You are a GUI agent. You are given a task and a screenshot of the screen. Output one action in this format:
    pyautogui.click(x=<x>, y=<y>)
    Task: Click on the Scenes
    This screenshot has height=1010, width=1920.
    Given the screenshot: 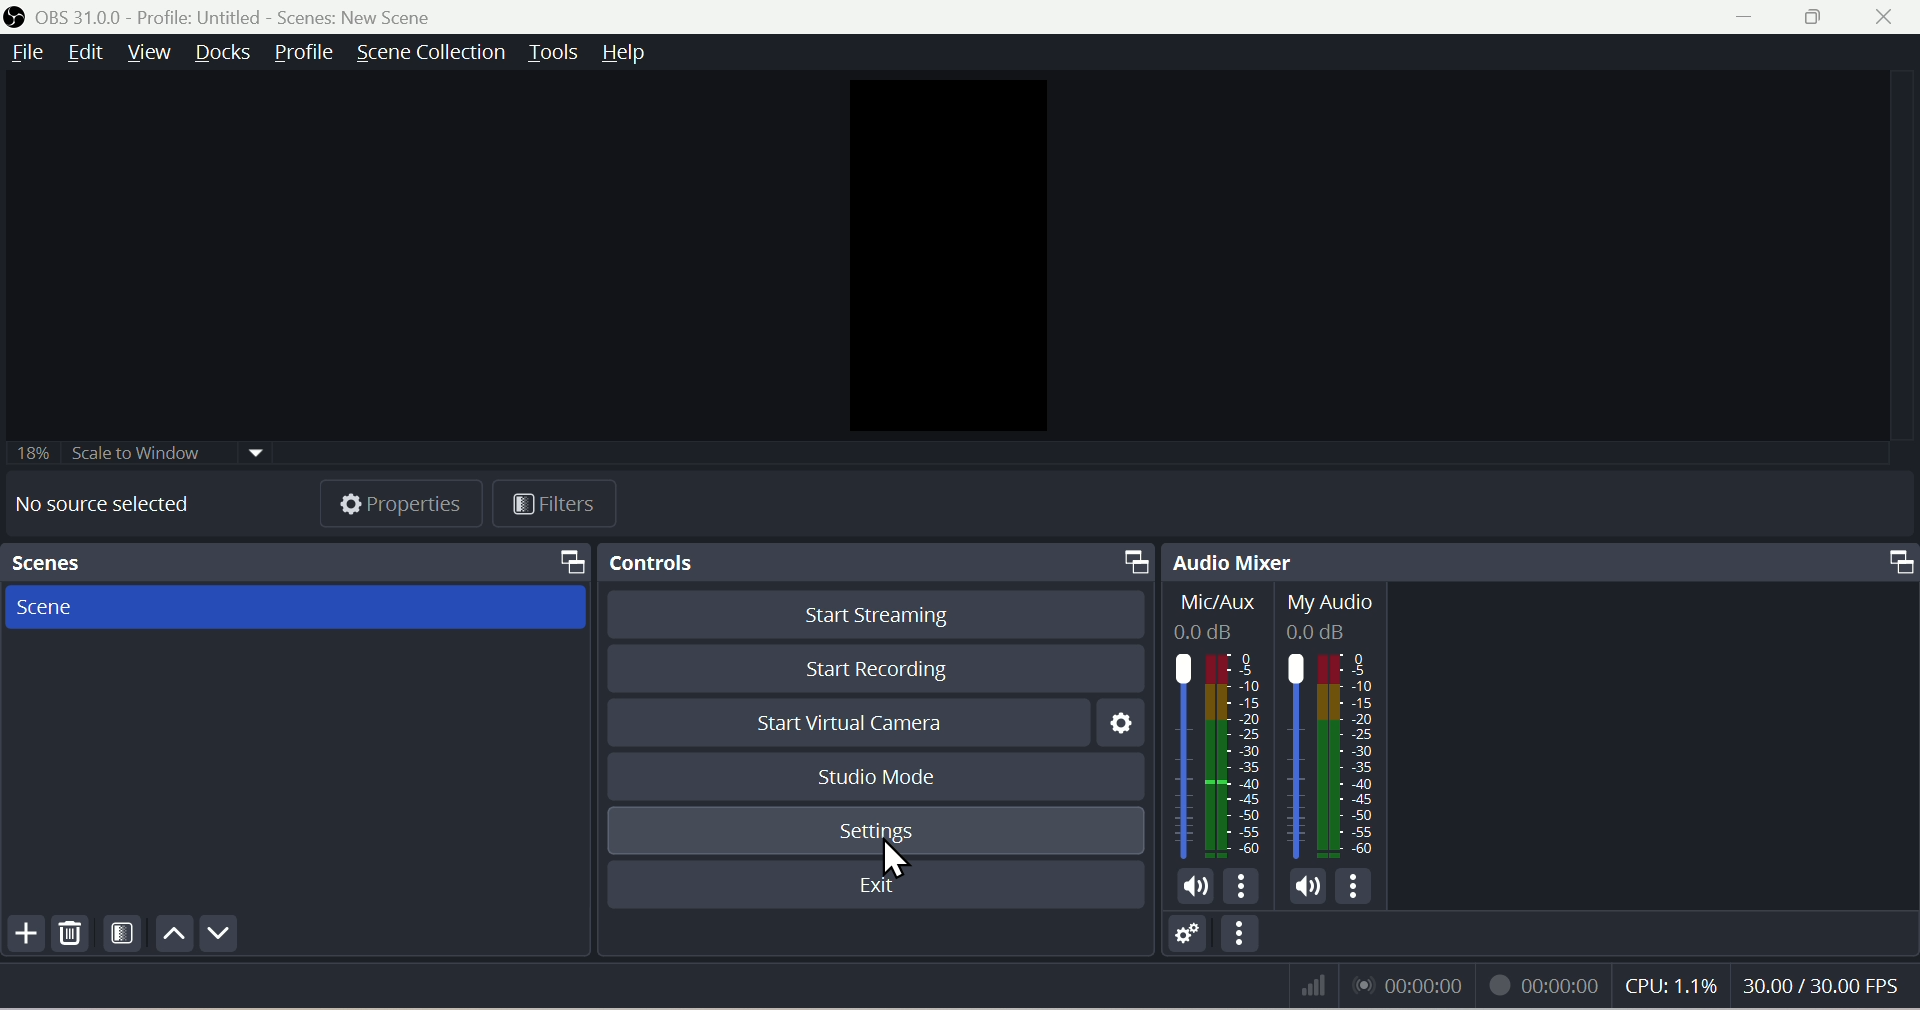 What is the action you would take?
    pyautogui.click(x=250, y=559)
    